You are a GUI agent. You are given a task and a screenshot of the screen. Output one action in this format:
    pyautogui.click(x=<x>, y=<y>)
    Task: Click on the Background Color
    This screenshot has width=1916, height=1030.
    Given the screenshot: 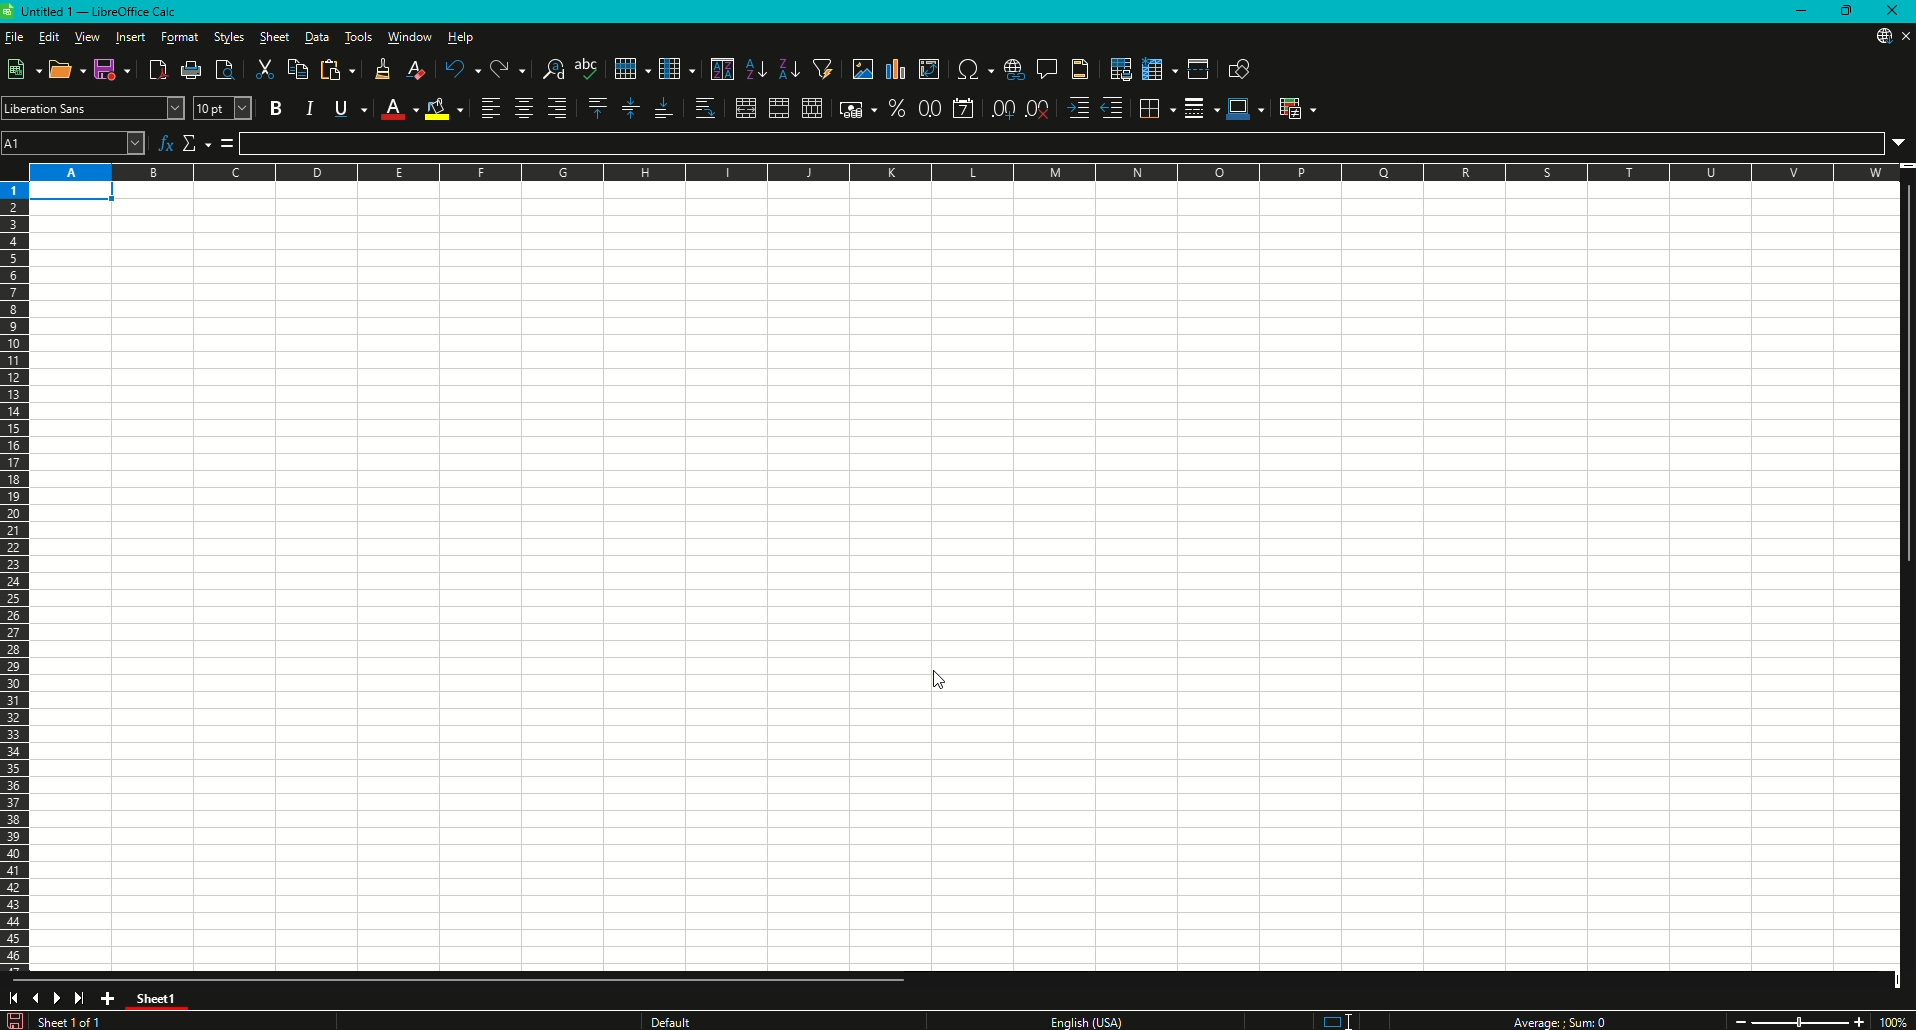 What is the action you would take?
    pyautogui.click(x=444, y=108)
    